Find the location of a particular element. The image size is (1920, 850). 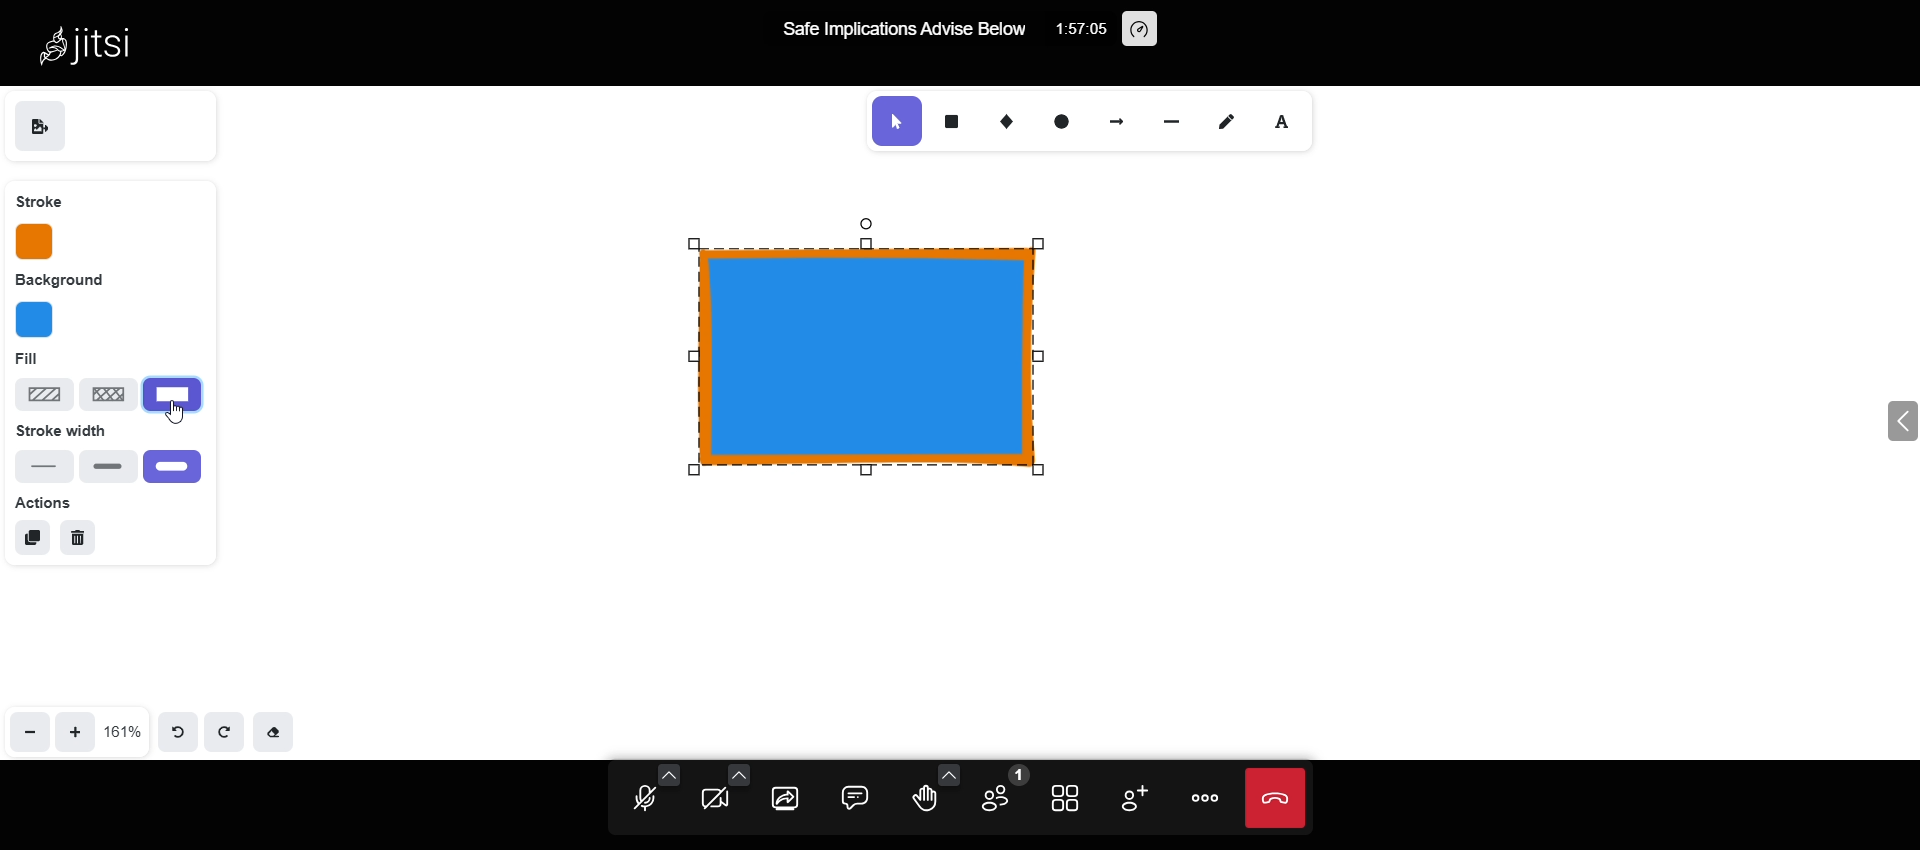

toggle view is located at coordinates (1061, 800).